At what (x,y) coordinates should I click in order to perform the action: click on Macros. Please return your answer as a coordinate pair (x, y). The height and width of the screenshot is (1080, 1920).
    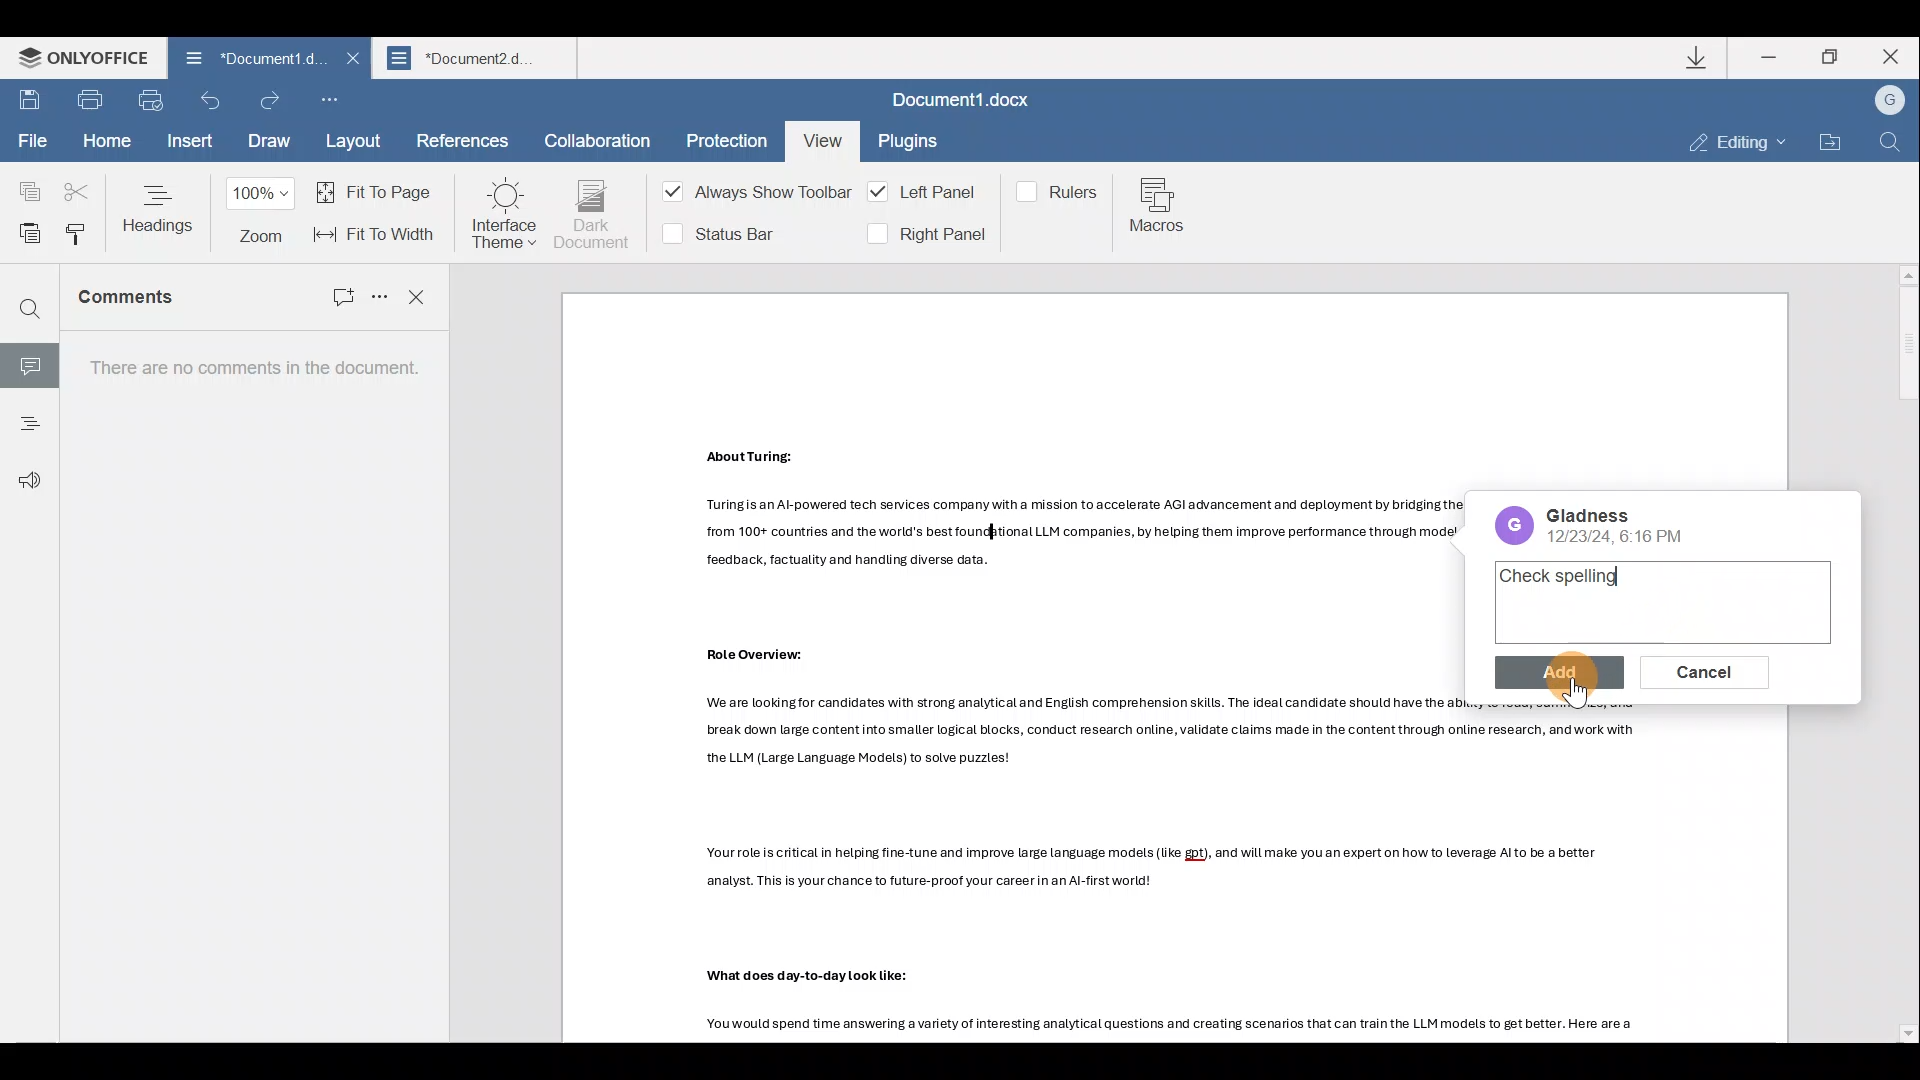
    Looking at the image, I should click on (1162, 209).